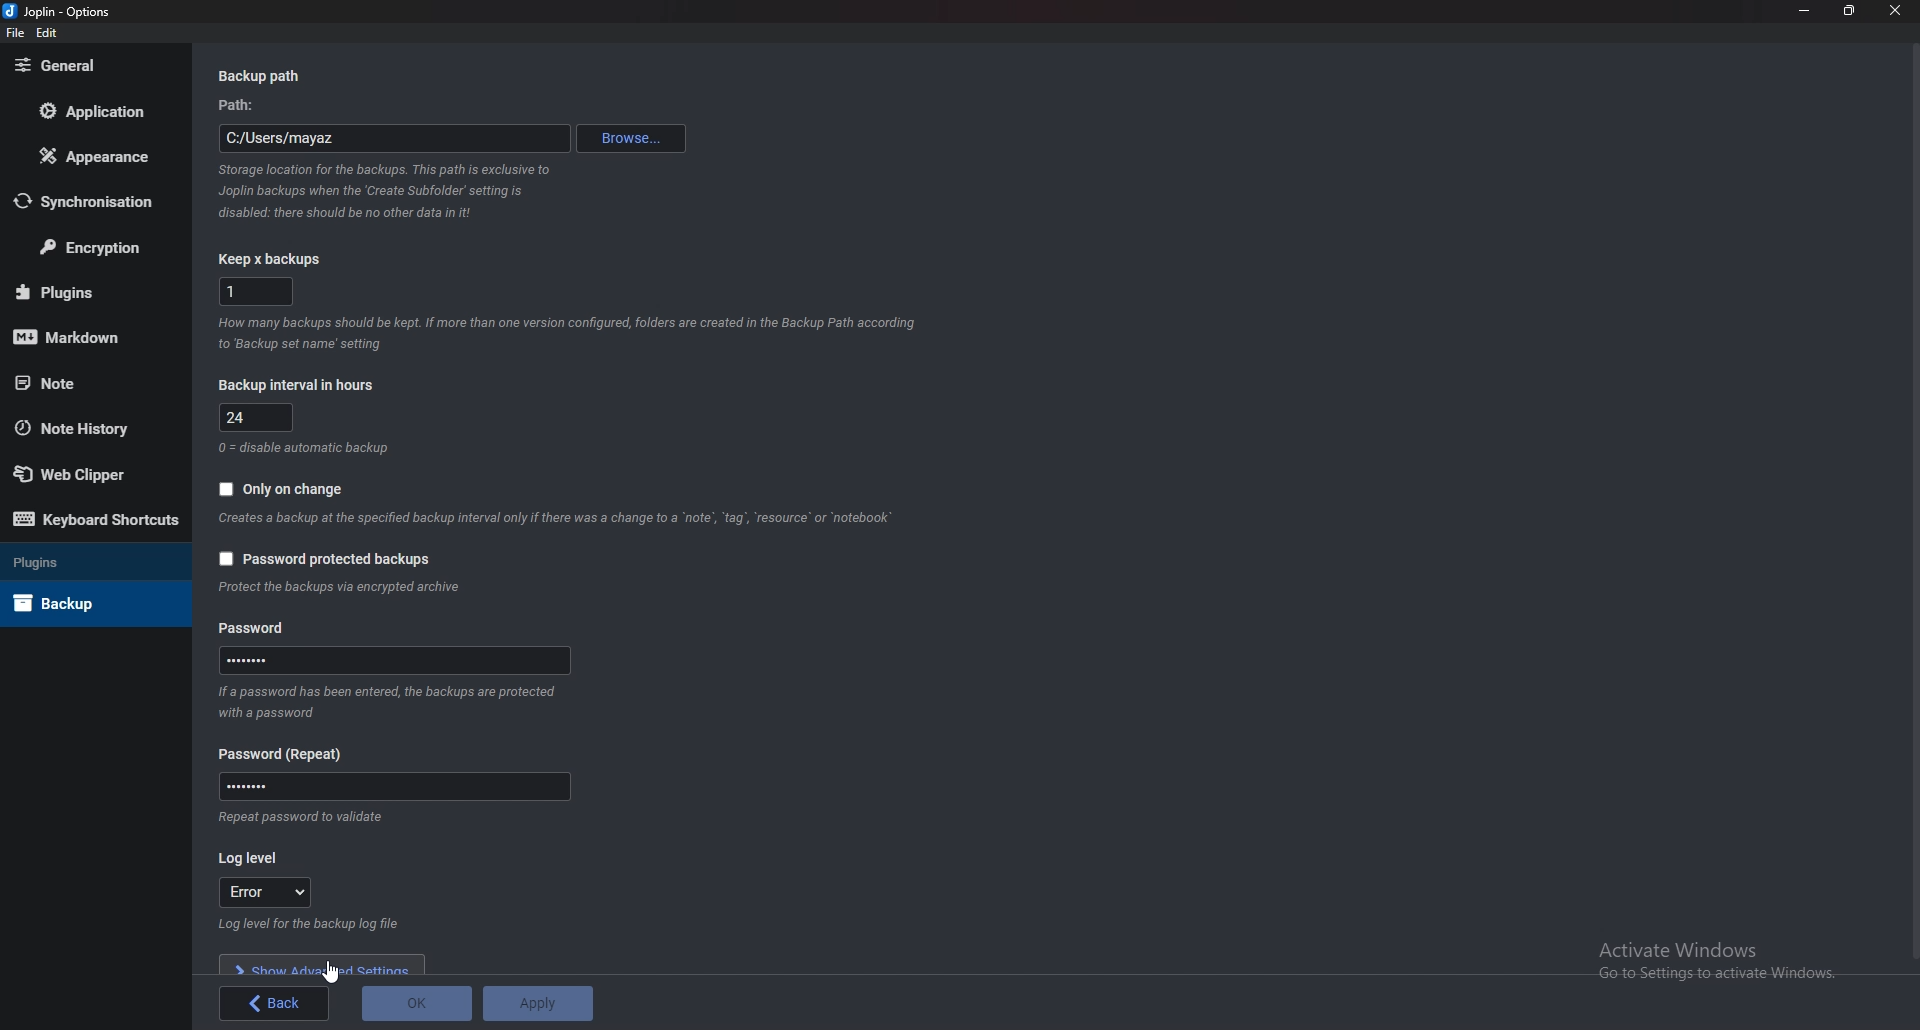  Describe the element at coordinates (302, 817) in the screenshot. I see `Info` at that location.